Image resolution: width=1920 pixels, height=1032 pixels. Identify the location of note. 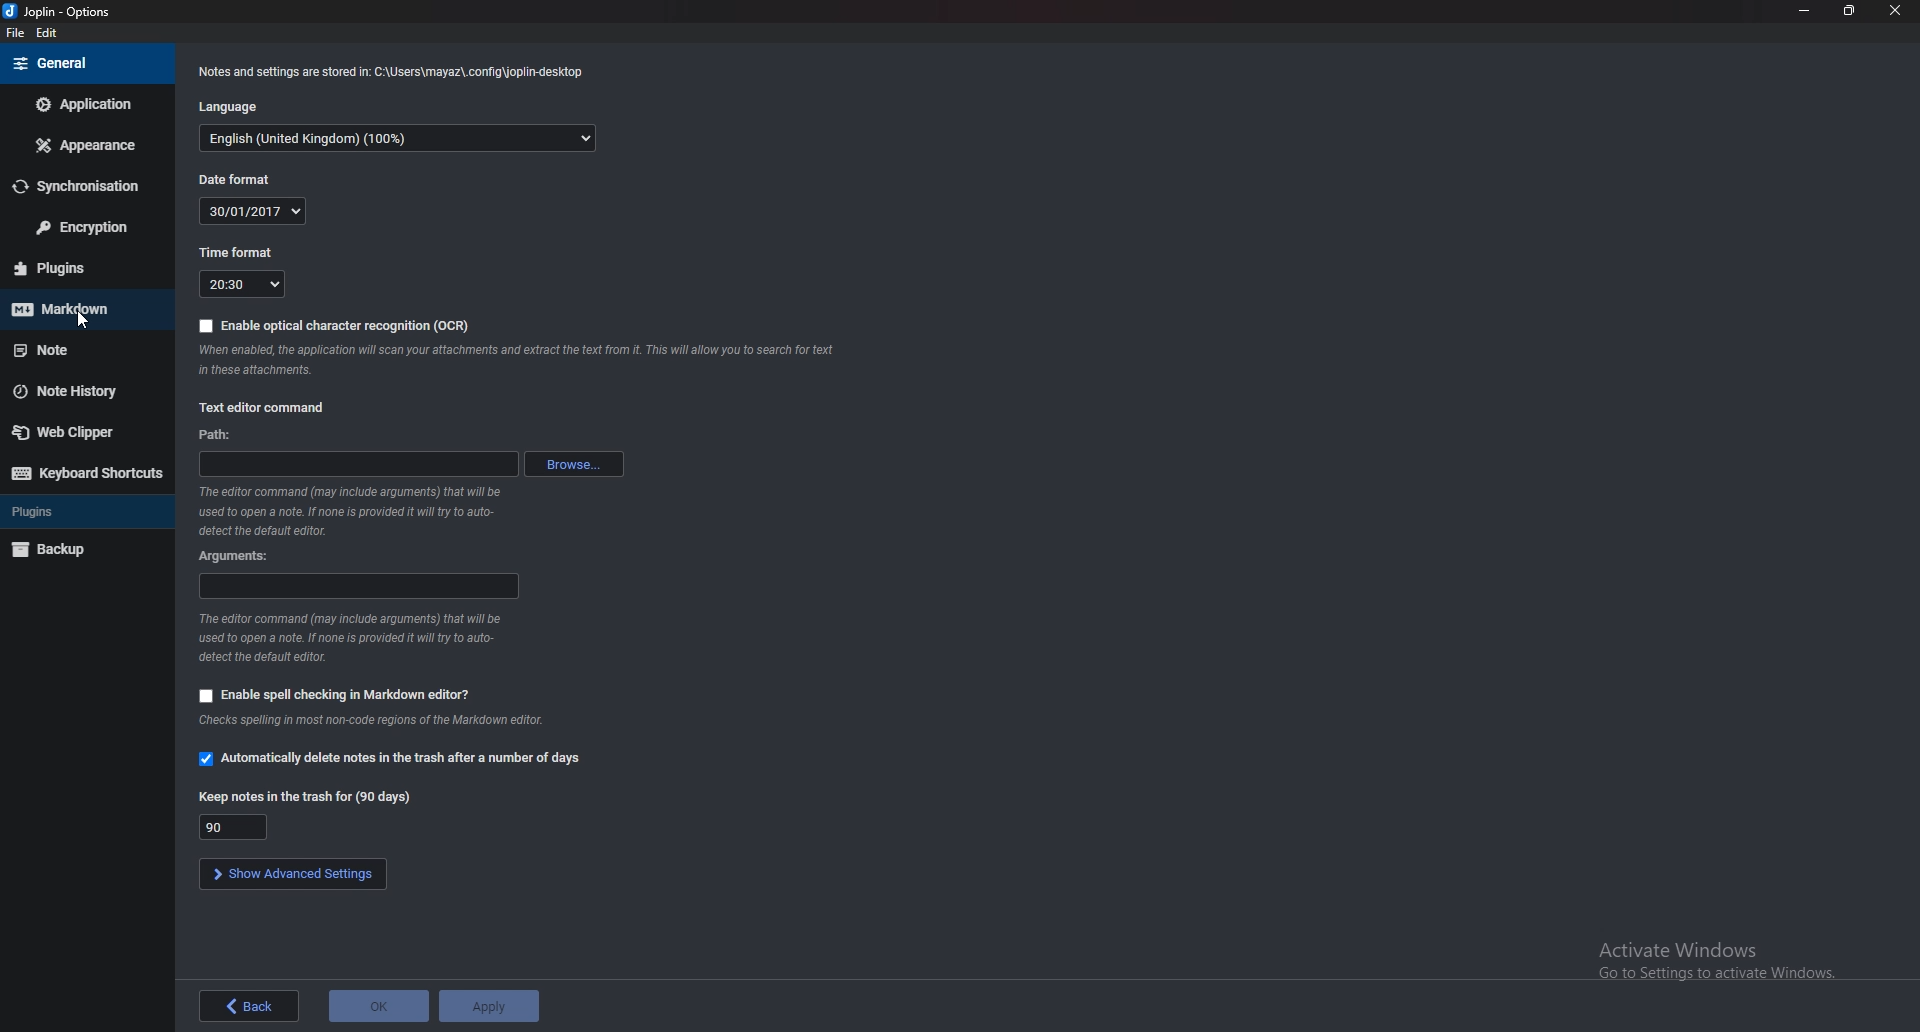
(80, 349).